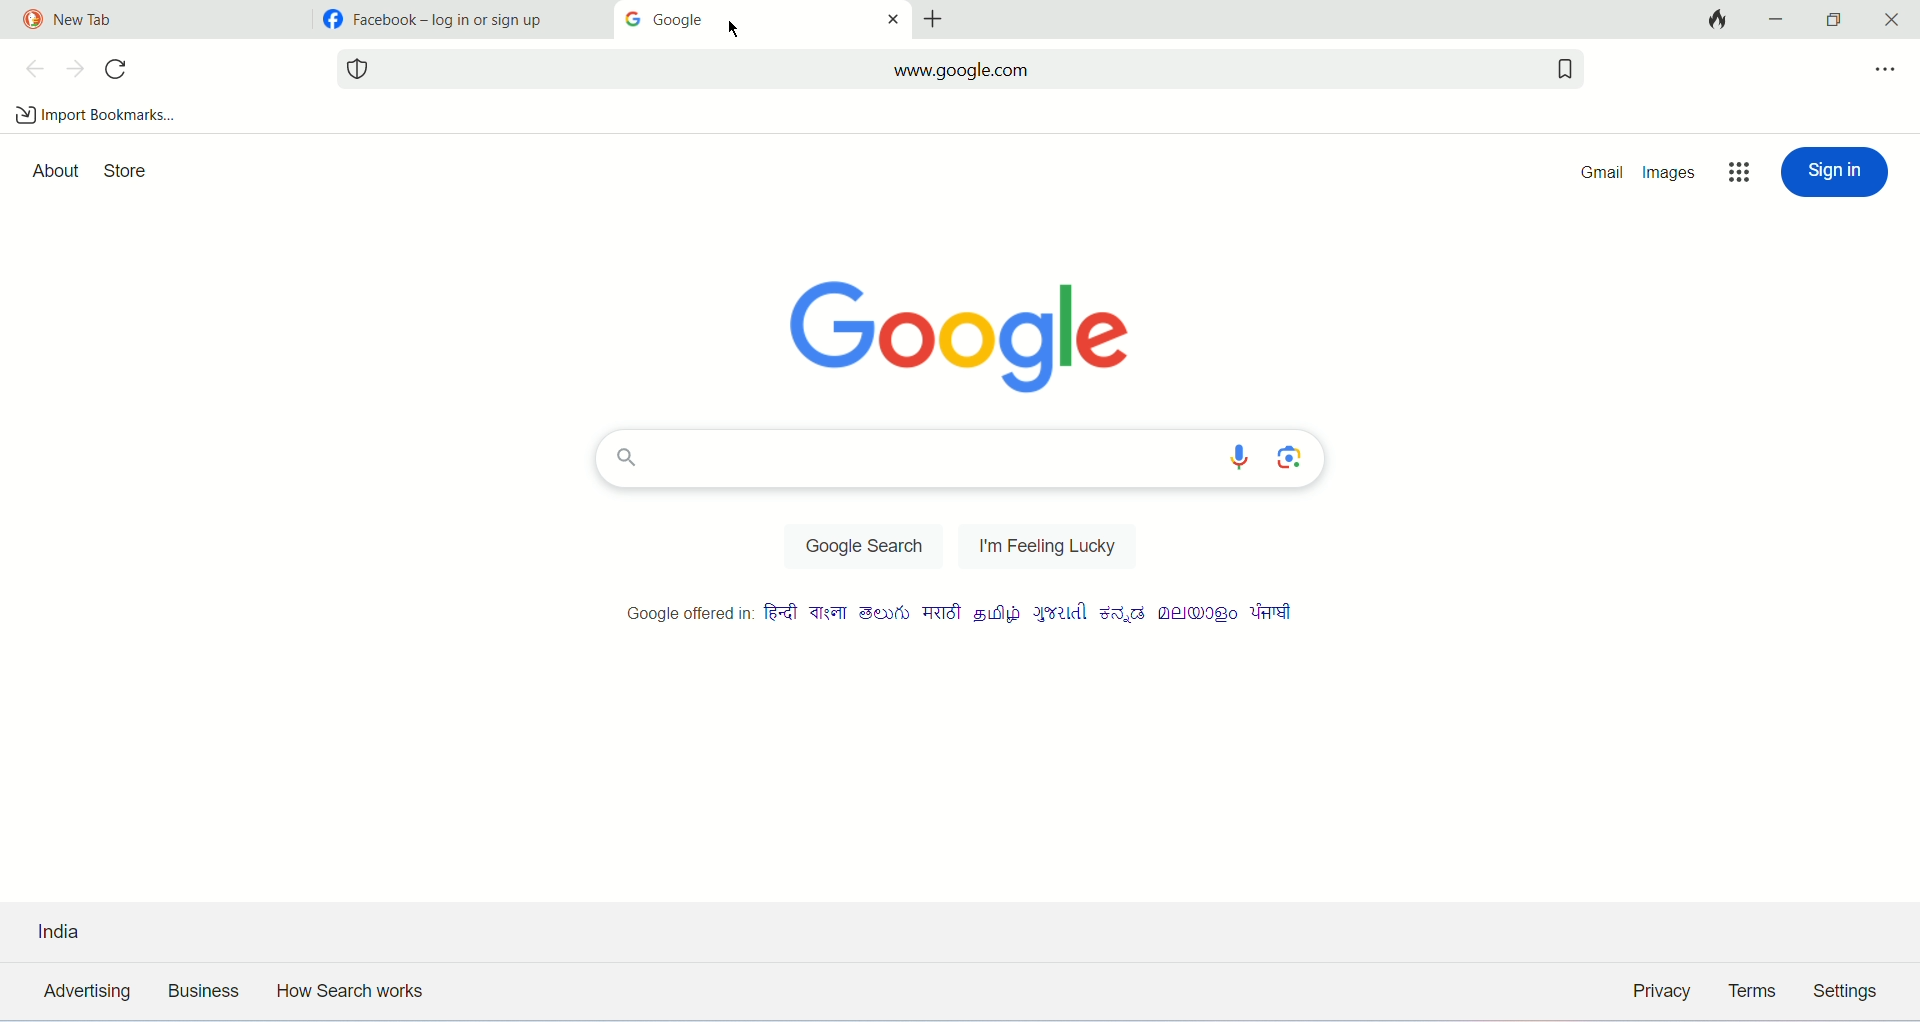  I want to click on add tabs, so click(933, 21).